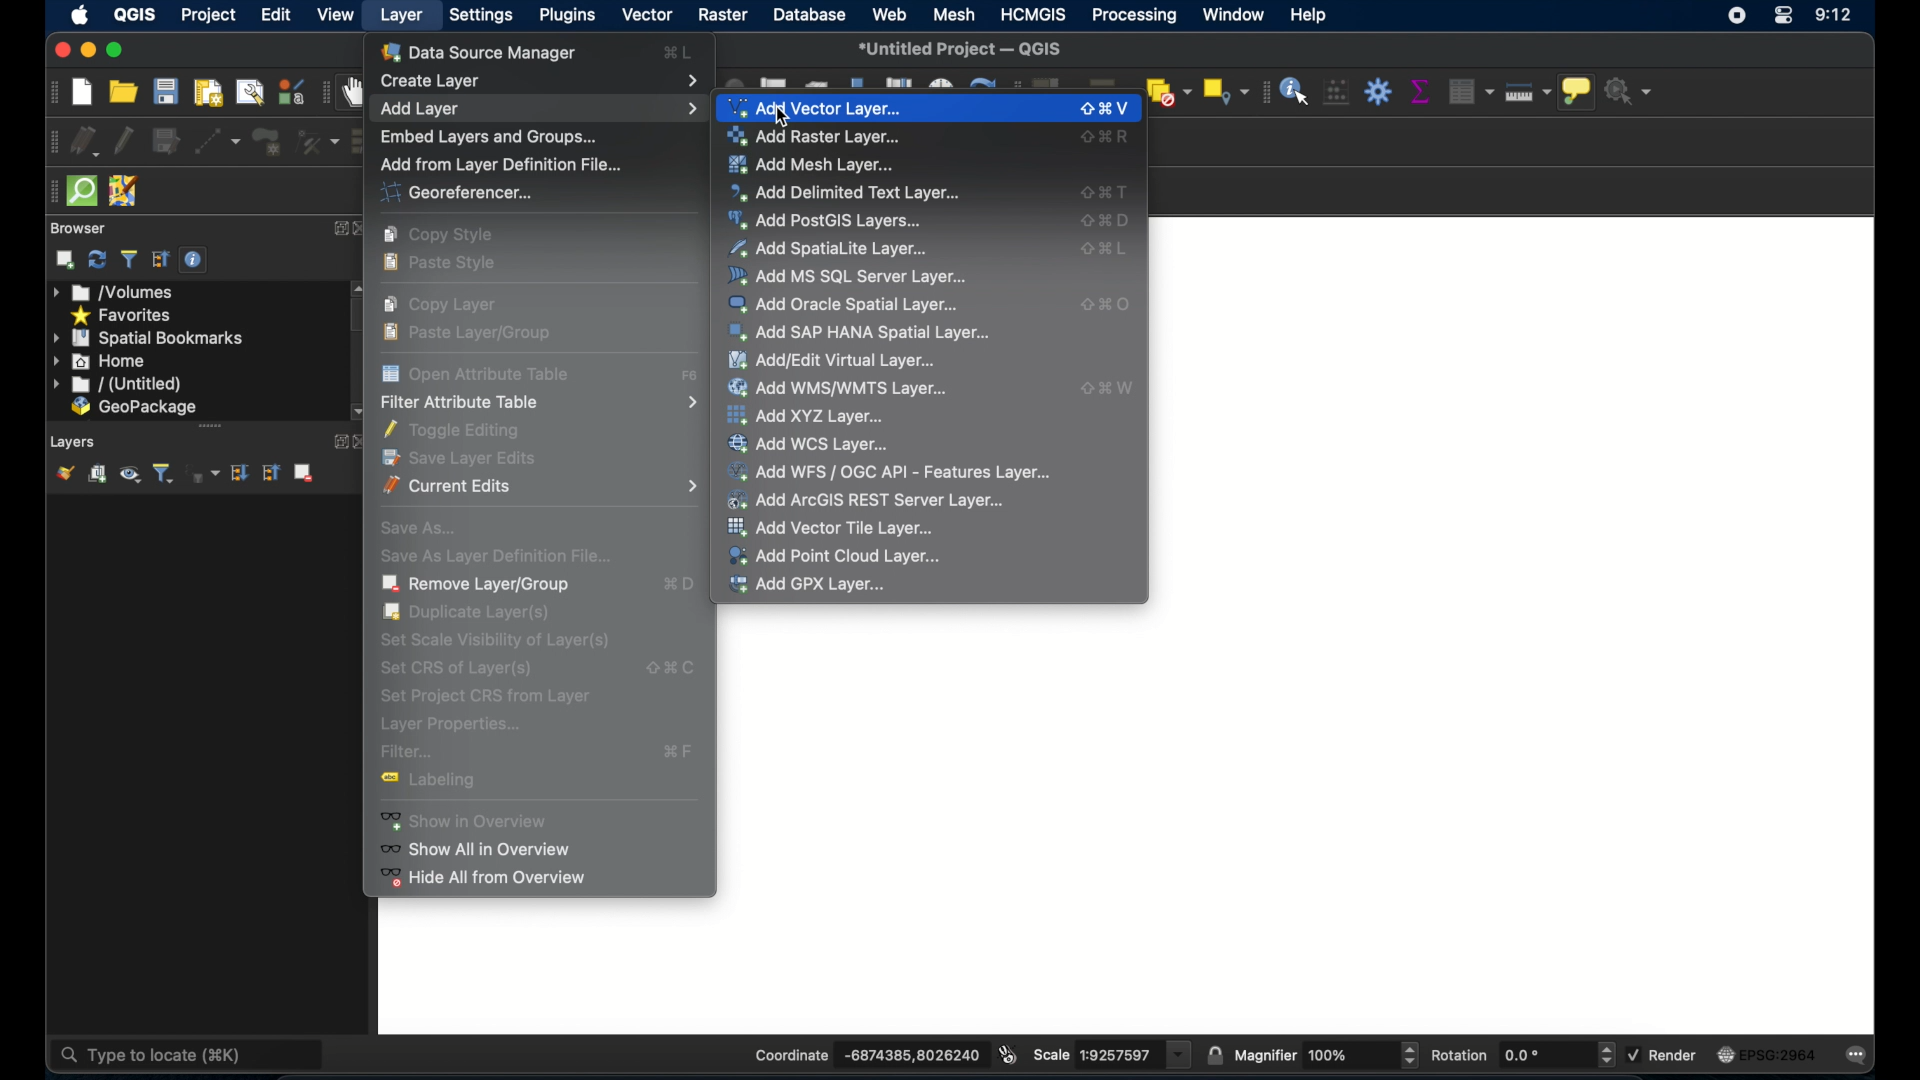 The width and height of the screenshot is (1920, 1080). I want to click on edit, so click(277, 14).